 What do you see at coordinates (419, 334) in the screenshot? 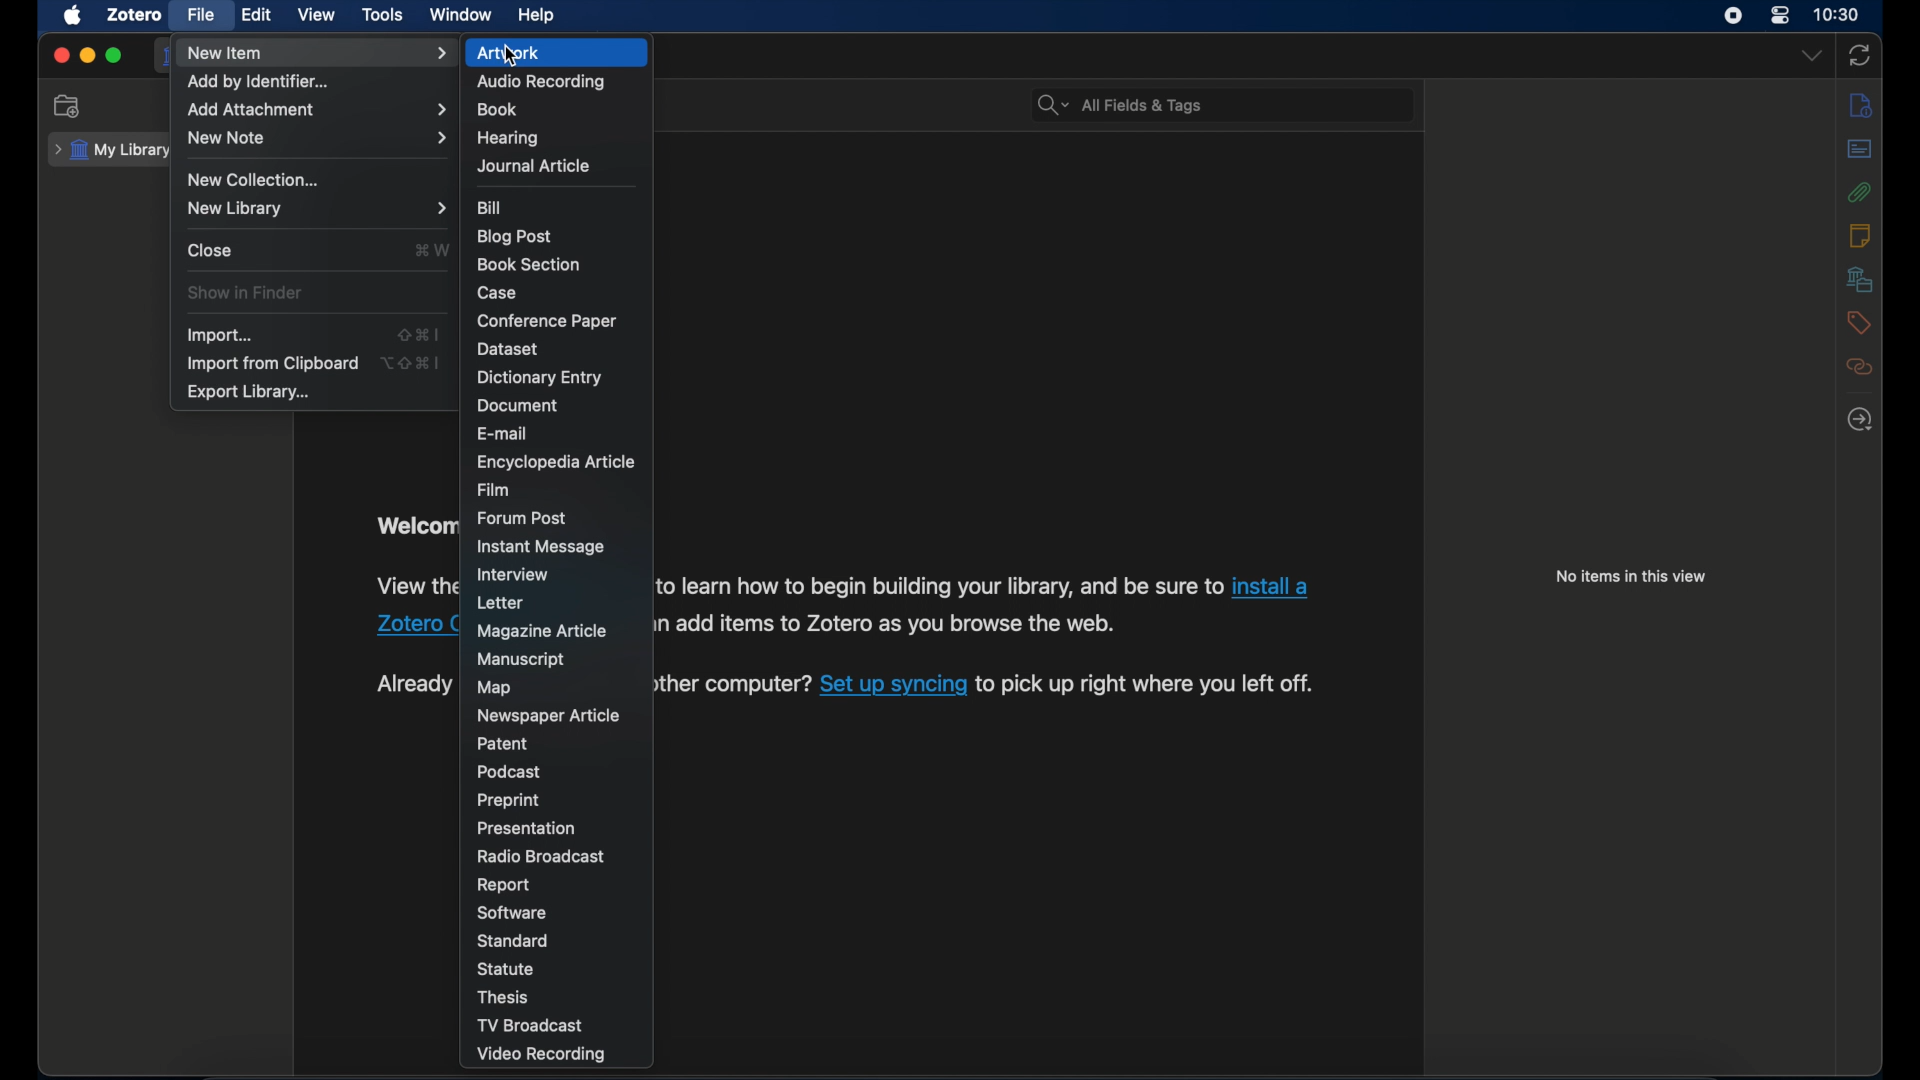
I see `shortcut` at bounding box center [419, 334].